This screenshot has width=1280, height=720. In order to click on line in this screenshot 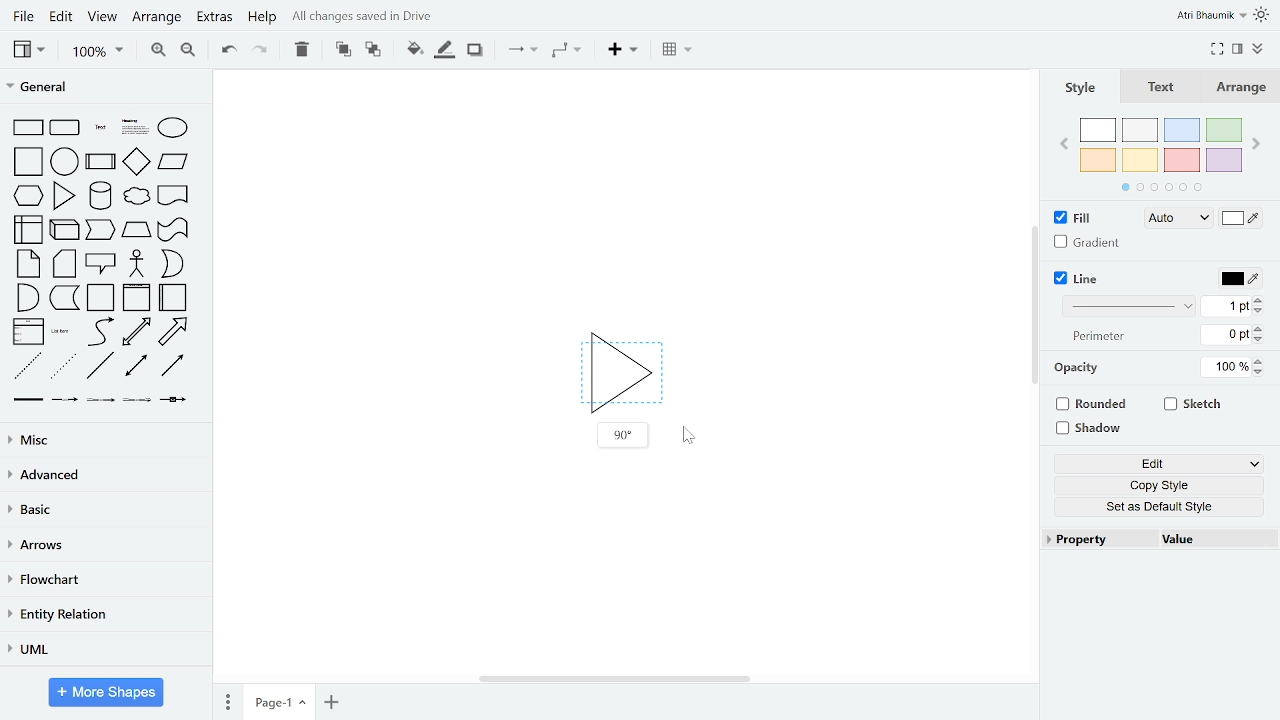, I will do `click(100, 368)`.